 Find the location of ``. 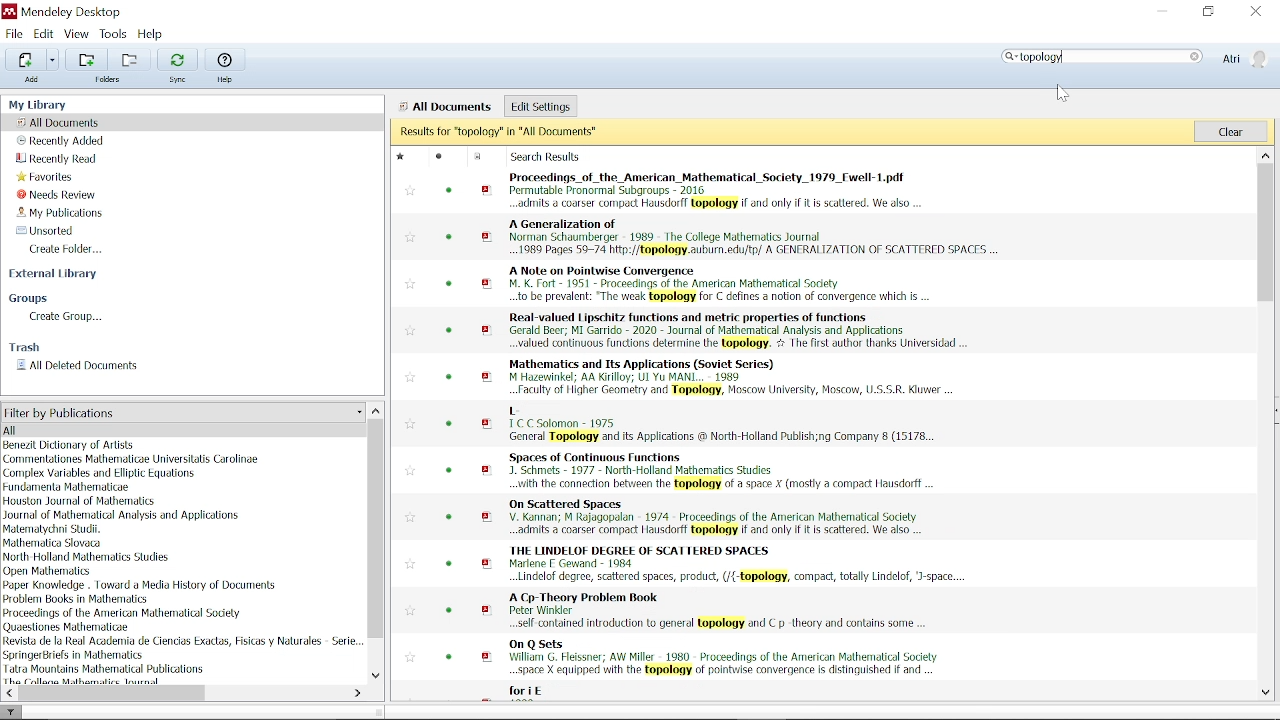

 is located at coordinates (12, 693).